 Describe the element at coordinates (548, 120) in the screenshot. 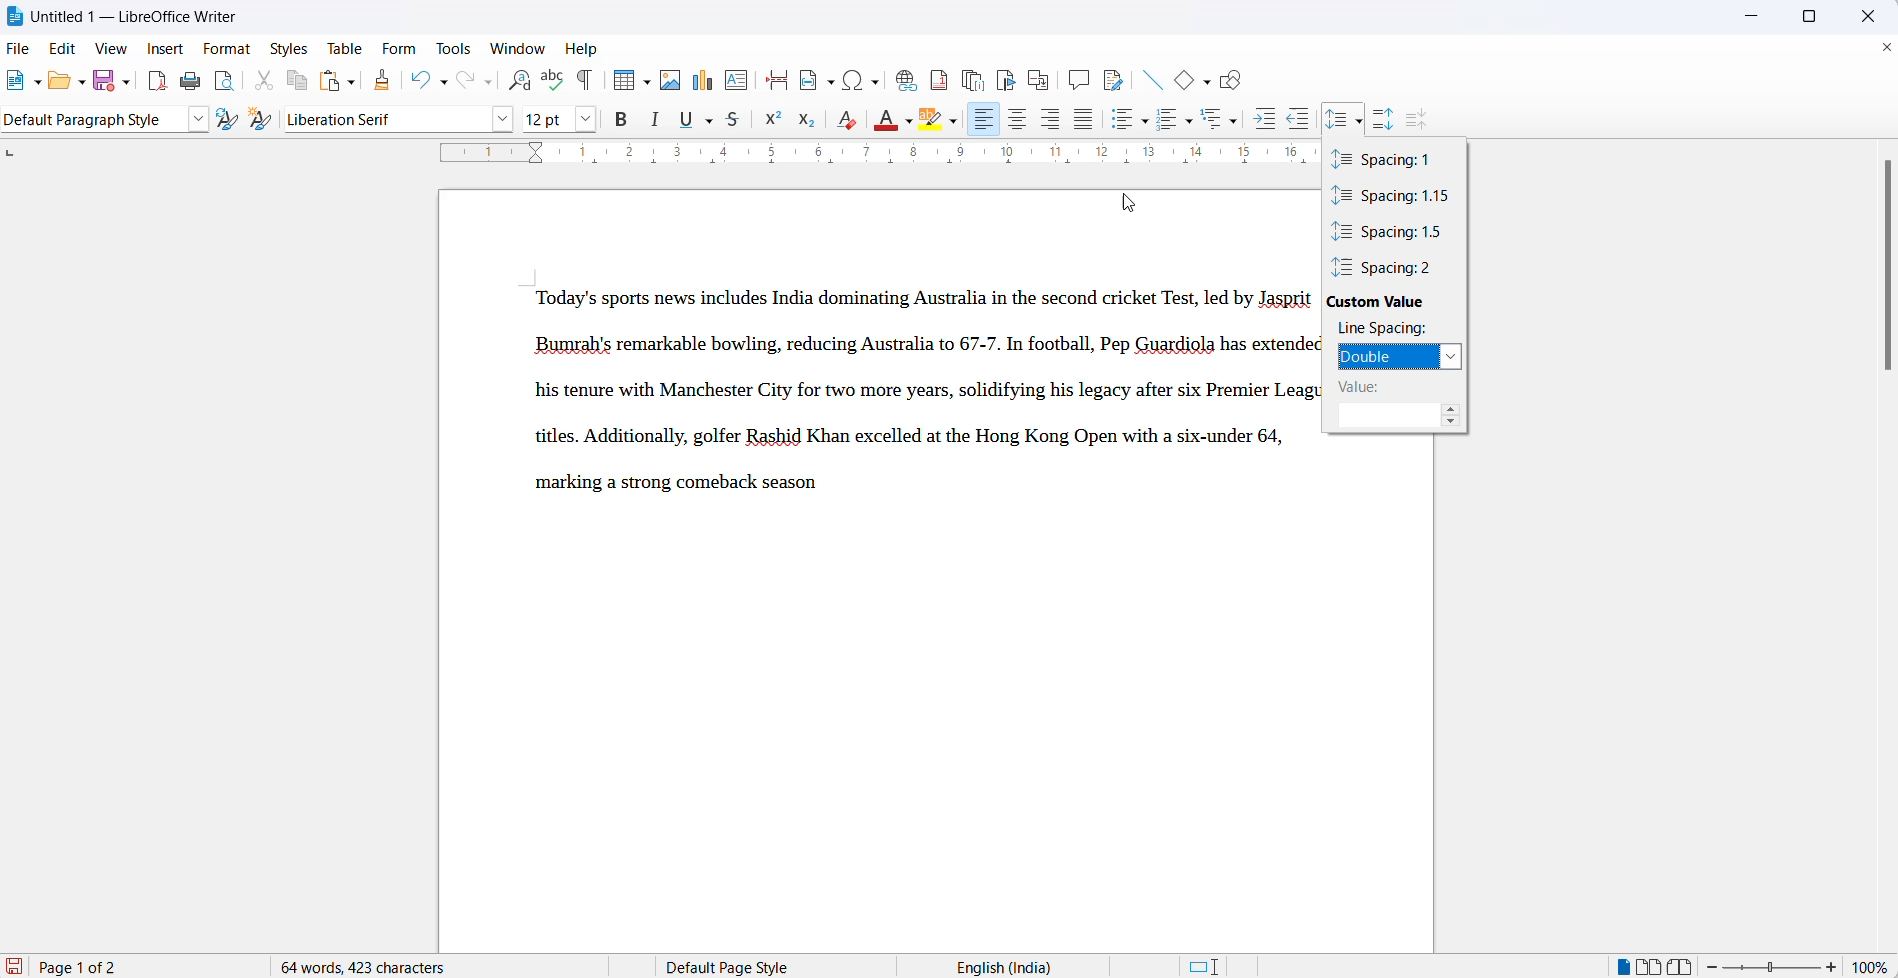

I see `font size` at that location.